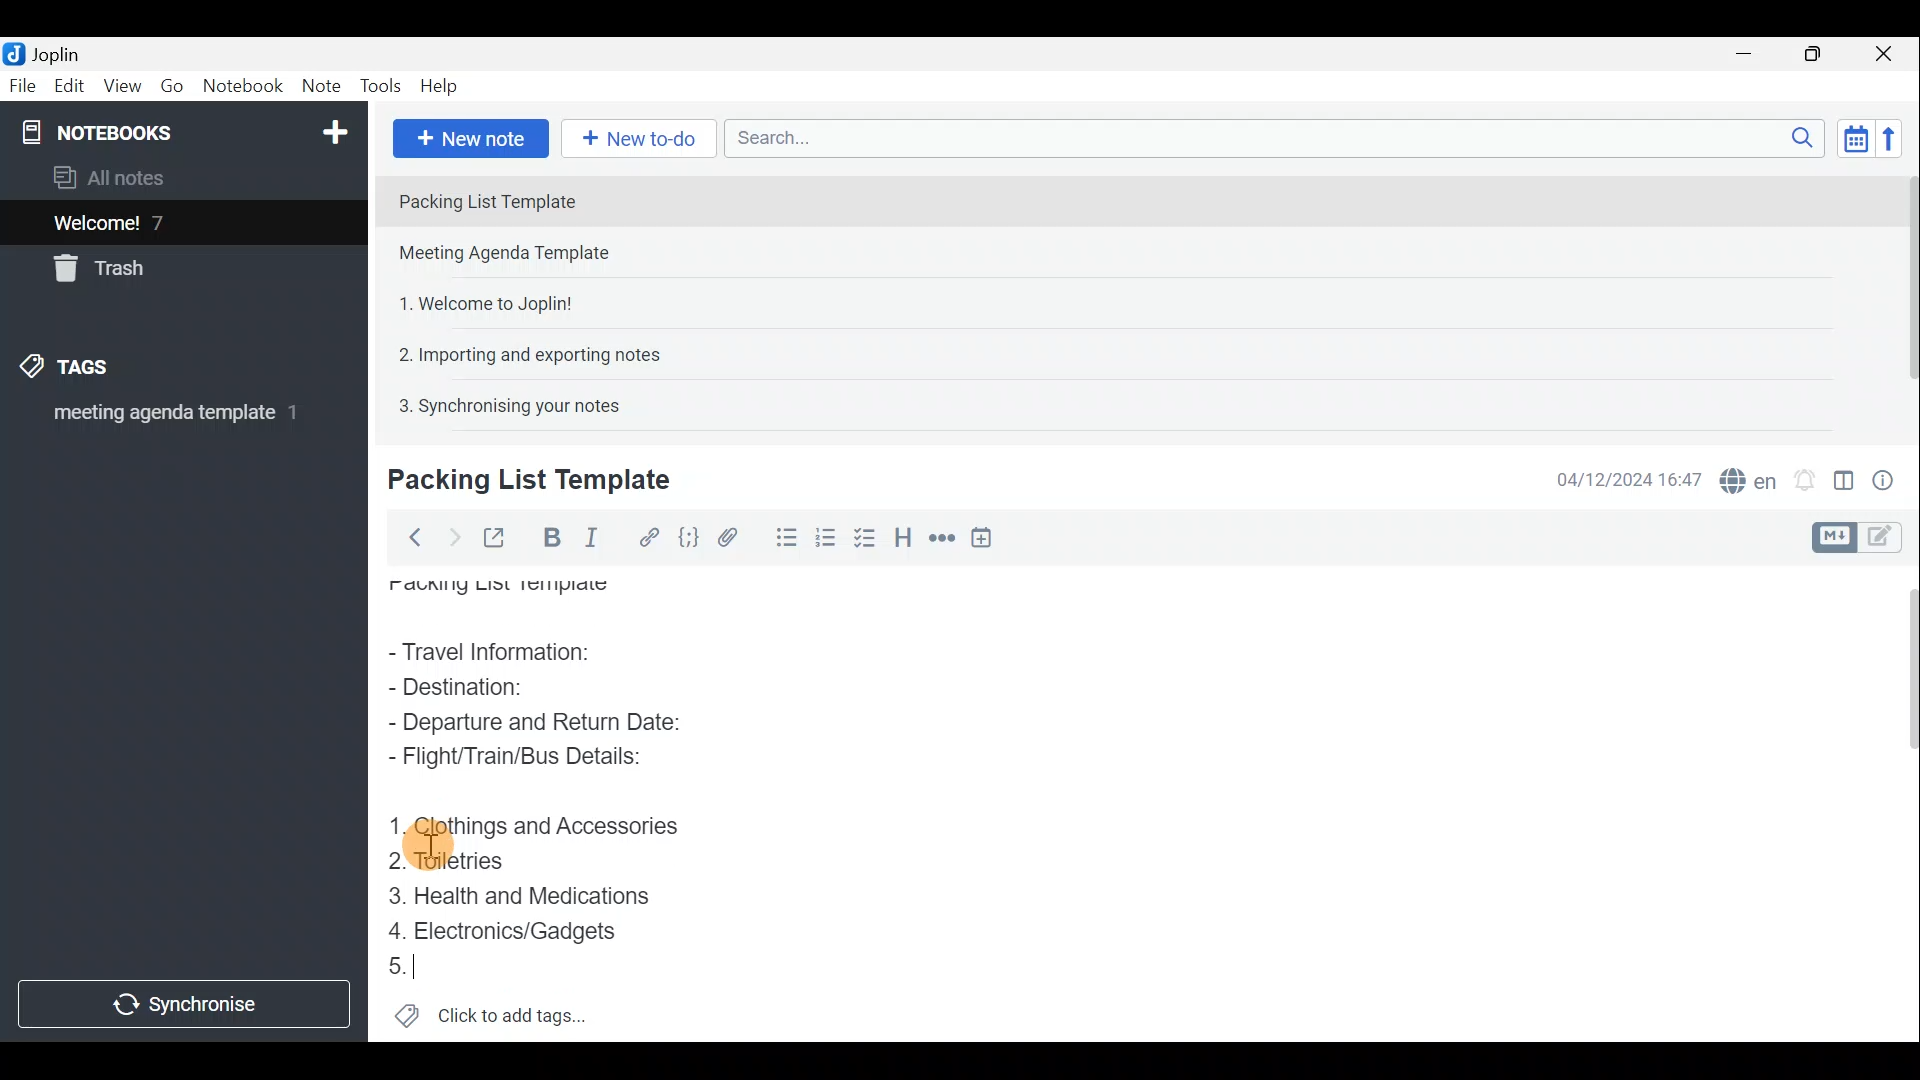 The image size is (1920, 1080). I want to click on Checkbox, so click(825, 534).